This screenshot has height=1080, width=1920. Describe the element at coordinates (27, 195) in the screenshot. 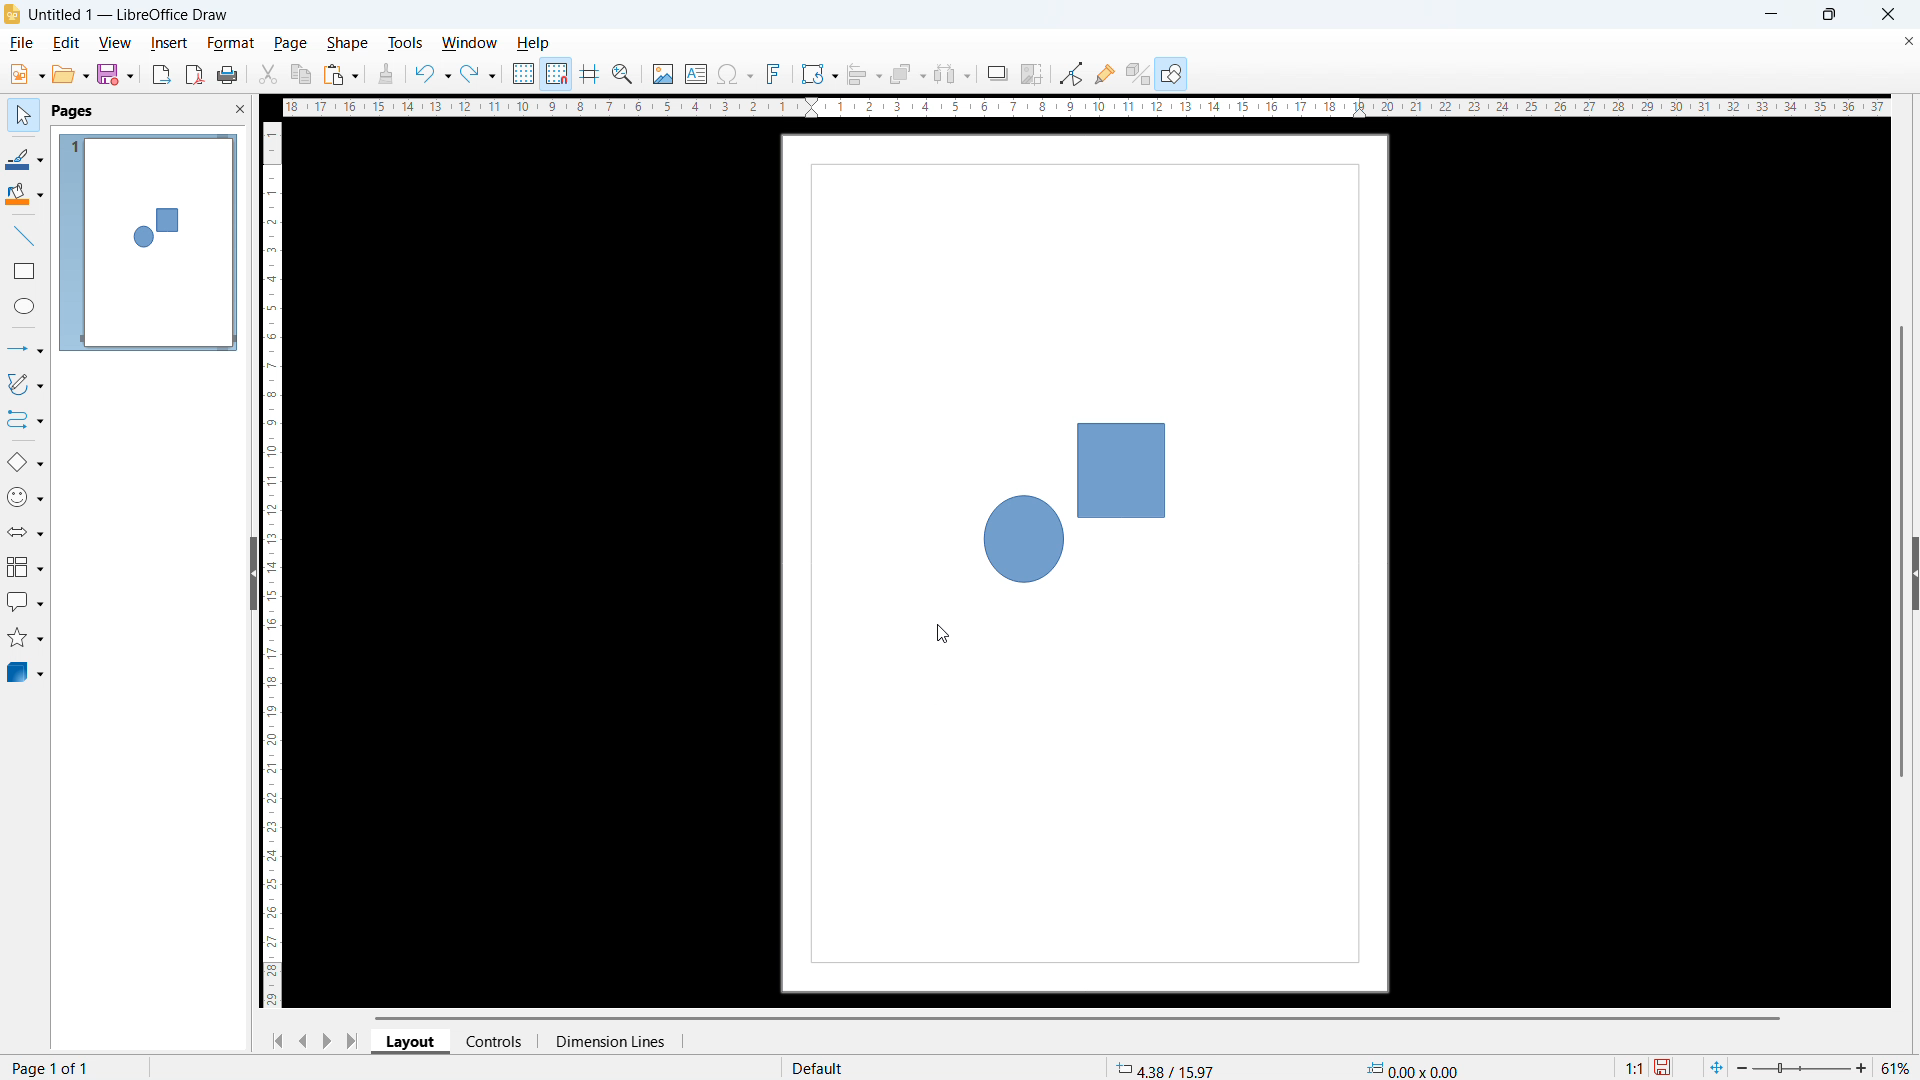

I see `background color` at that location.